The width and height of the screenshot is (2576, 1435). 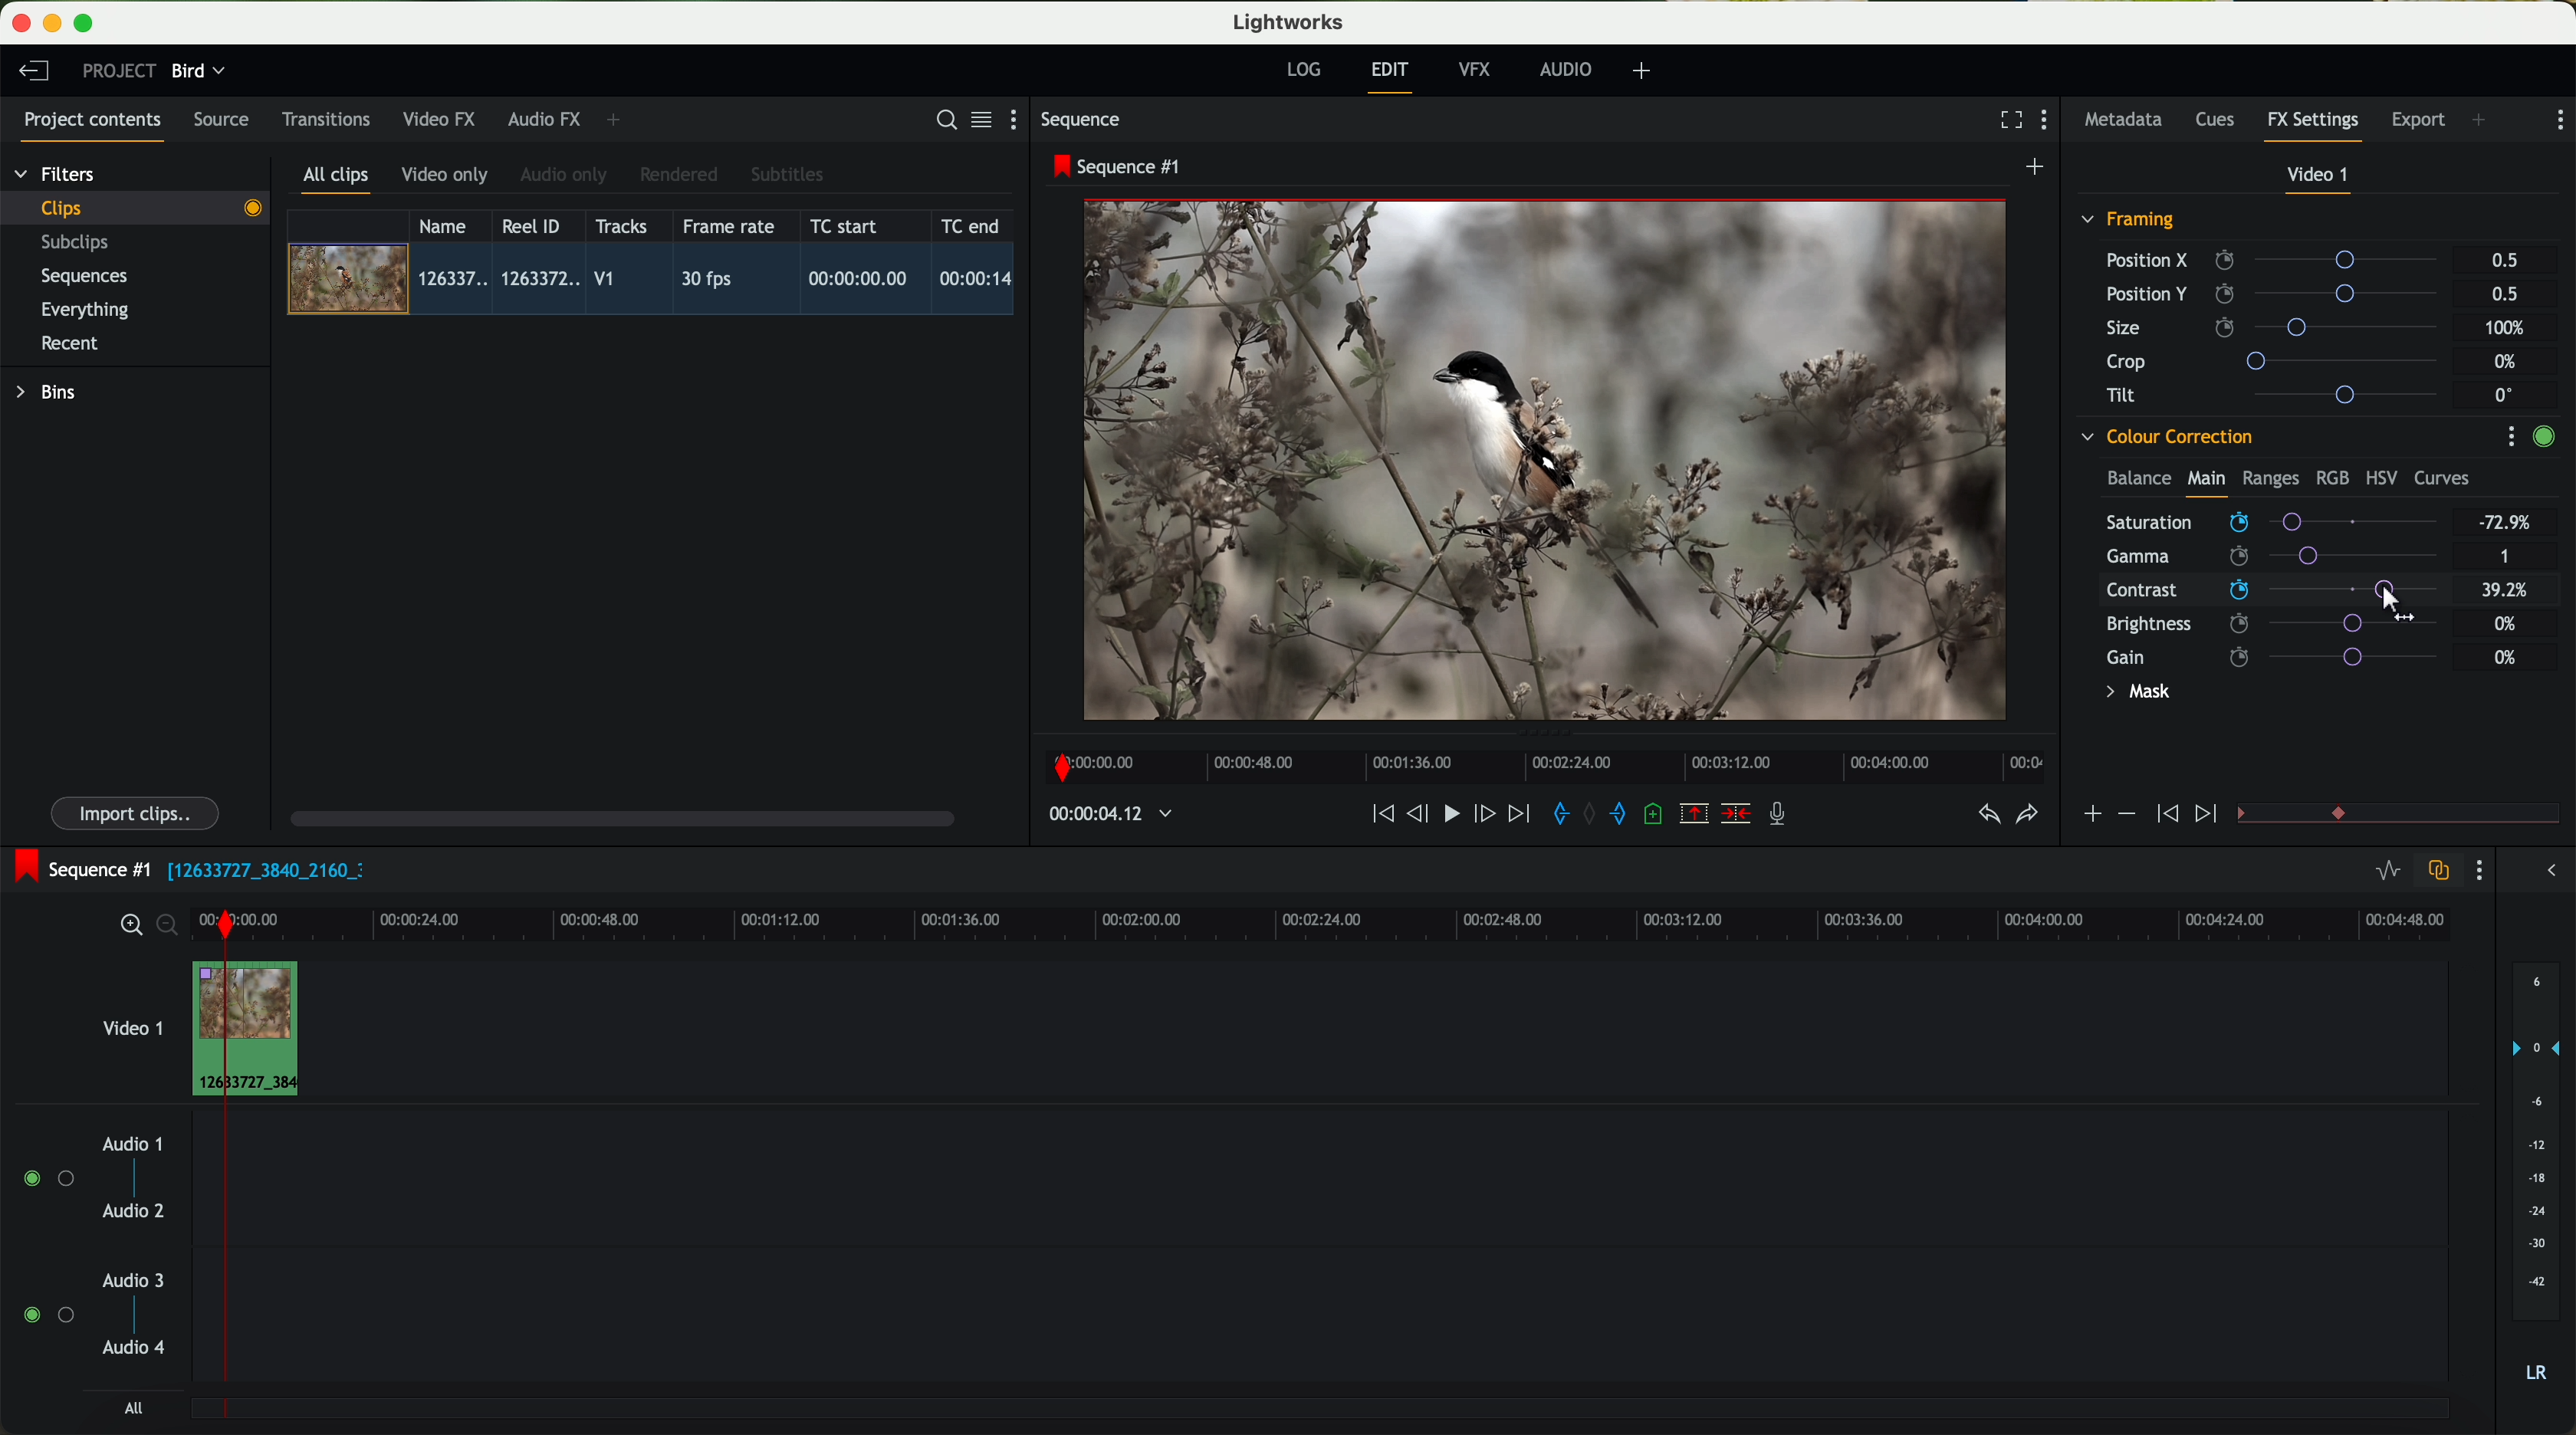 I want to click on log, so click(x=1303, y=70).